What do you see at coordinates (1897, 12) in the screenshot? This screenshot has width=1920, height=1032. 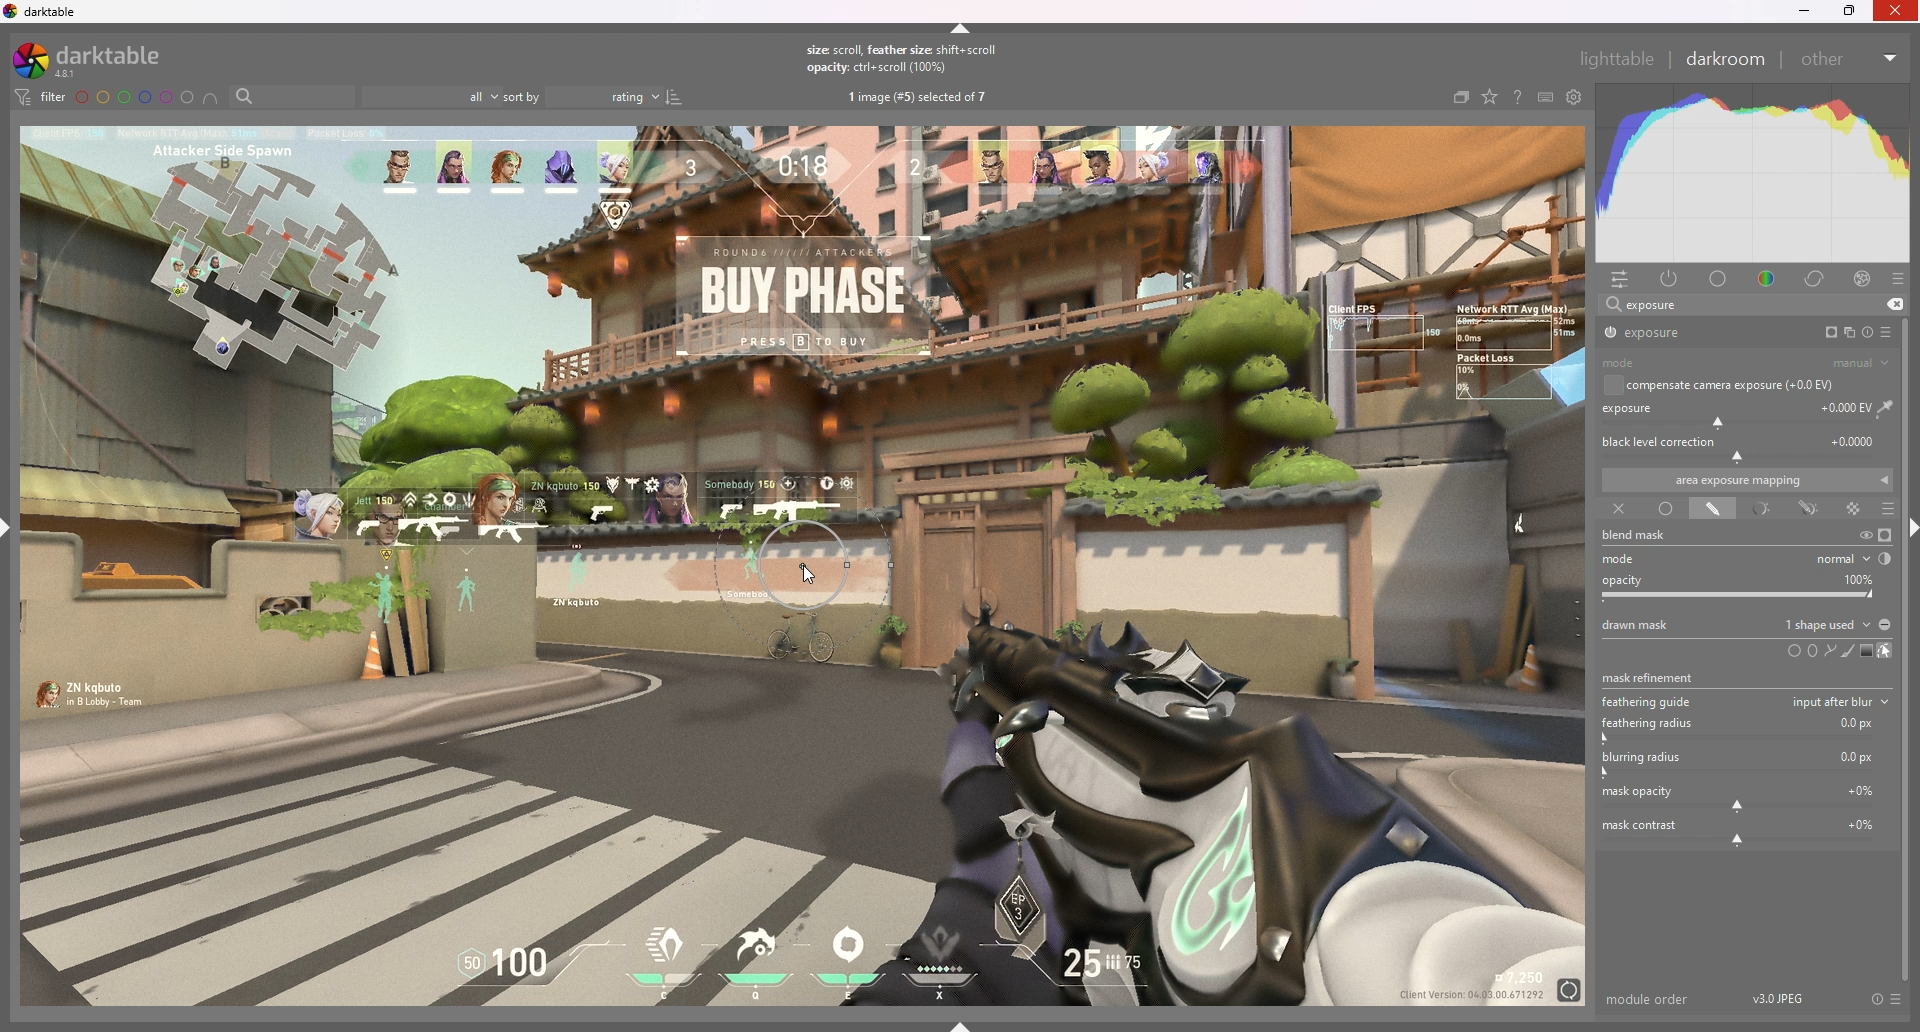 I see `` at bounding box center [1897, 12].